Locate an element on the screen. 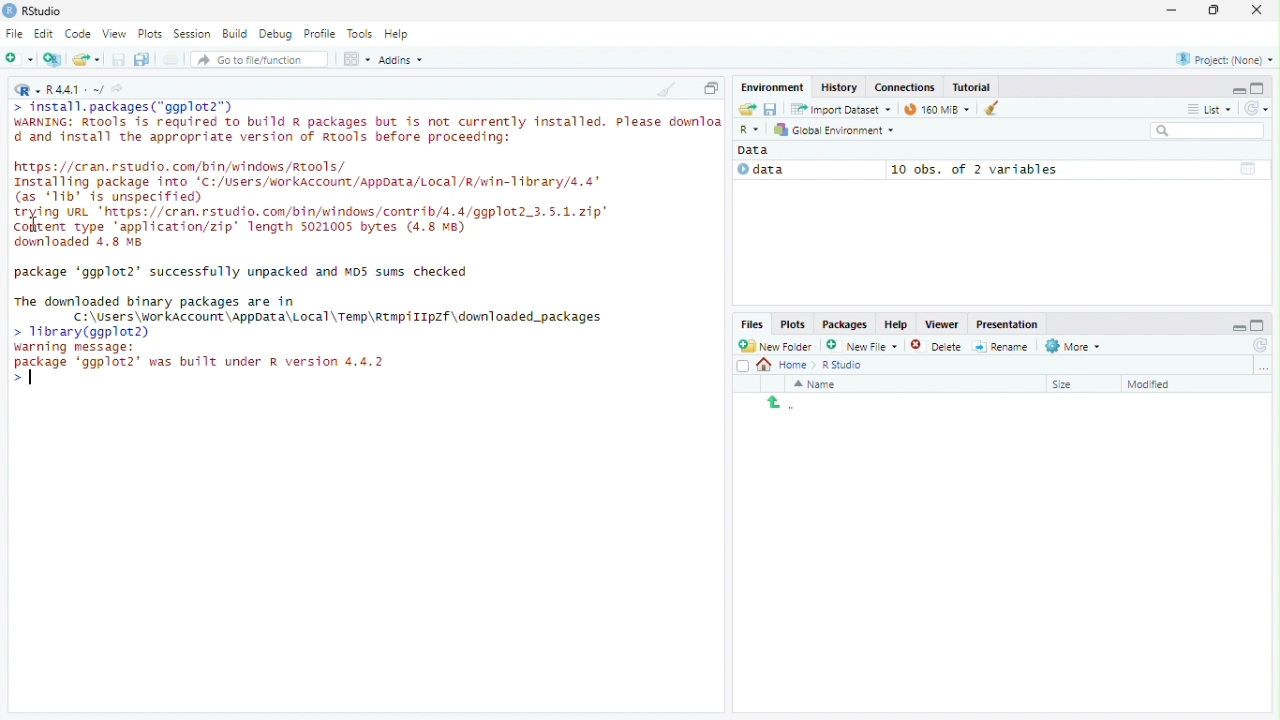  Tutorial is located at coordinates (973, 87).